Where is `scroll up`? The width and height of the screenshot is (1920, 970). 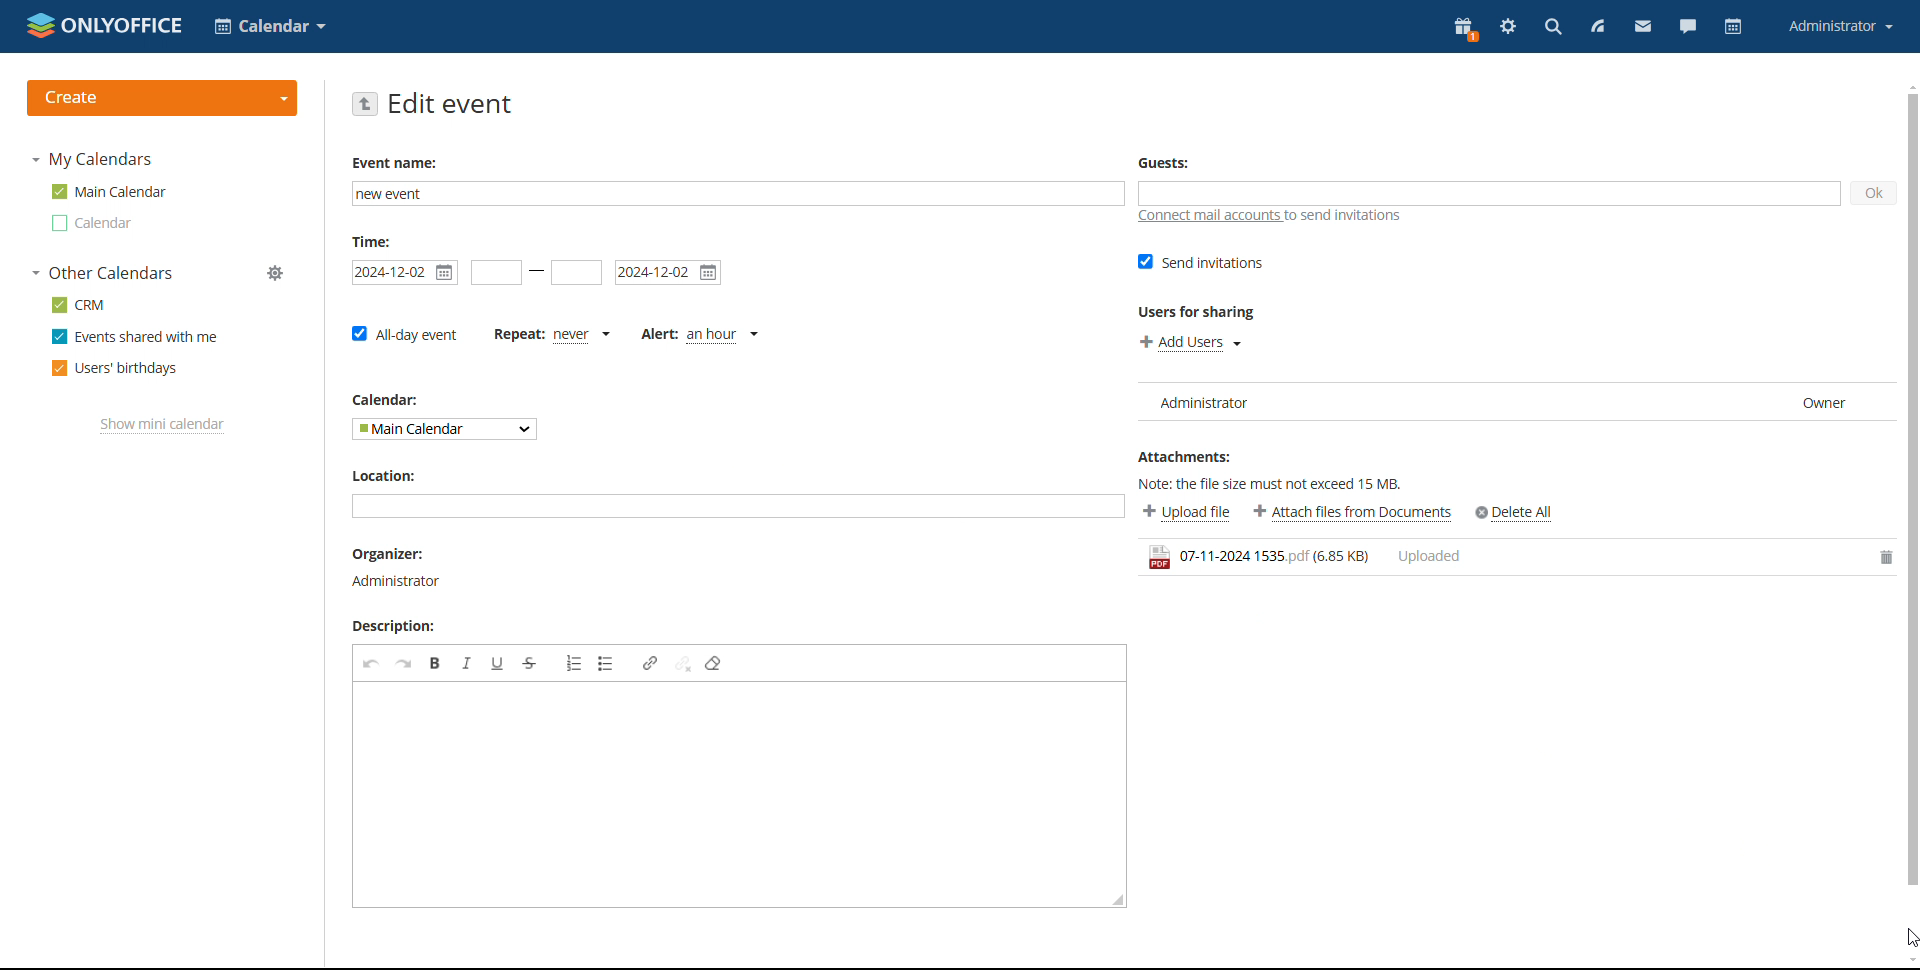 scroll up is located at coordinates (1908, 85).